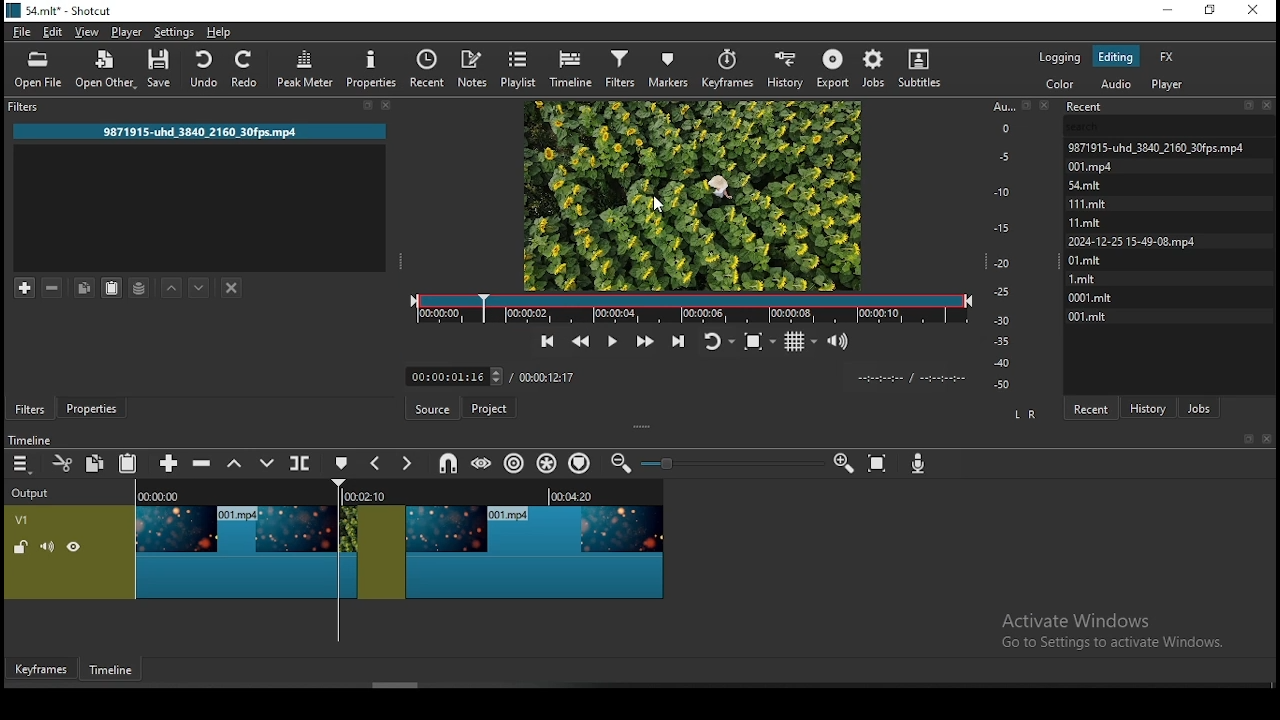  Describe the element at coordinates (1059, 57) in the screenshot. I see `logging` at that location.